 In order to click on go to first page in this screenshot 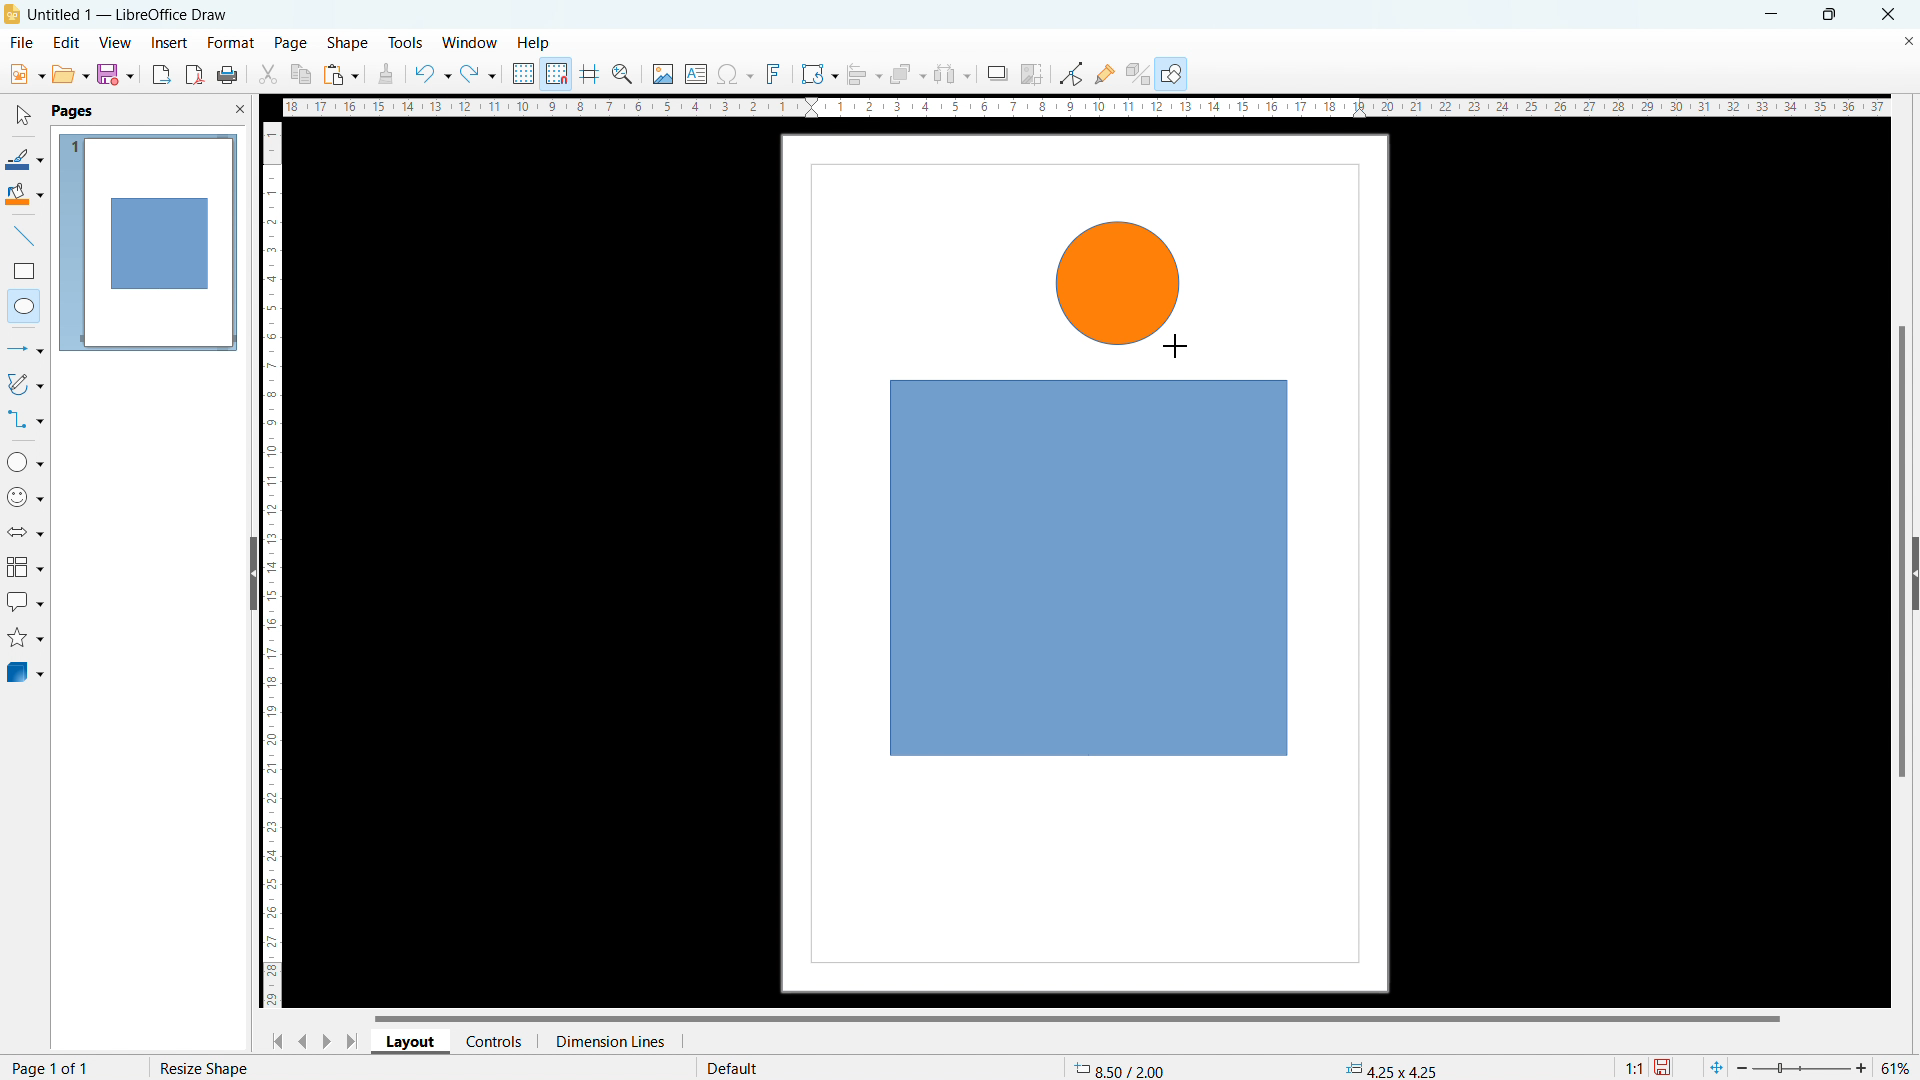, I will do `click(274, 1040)`.